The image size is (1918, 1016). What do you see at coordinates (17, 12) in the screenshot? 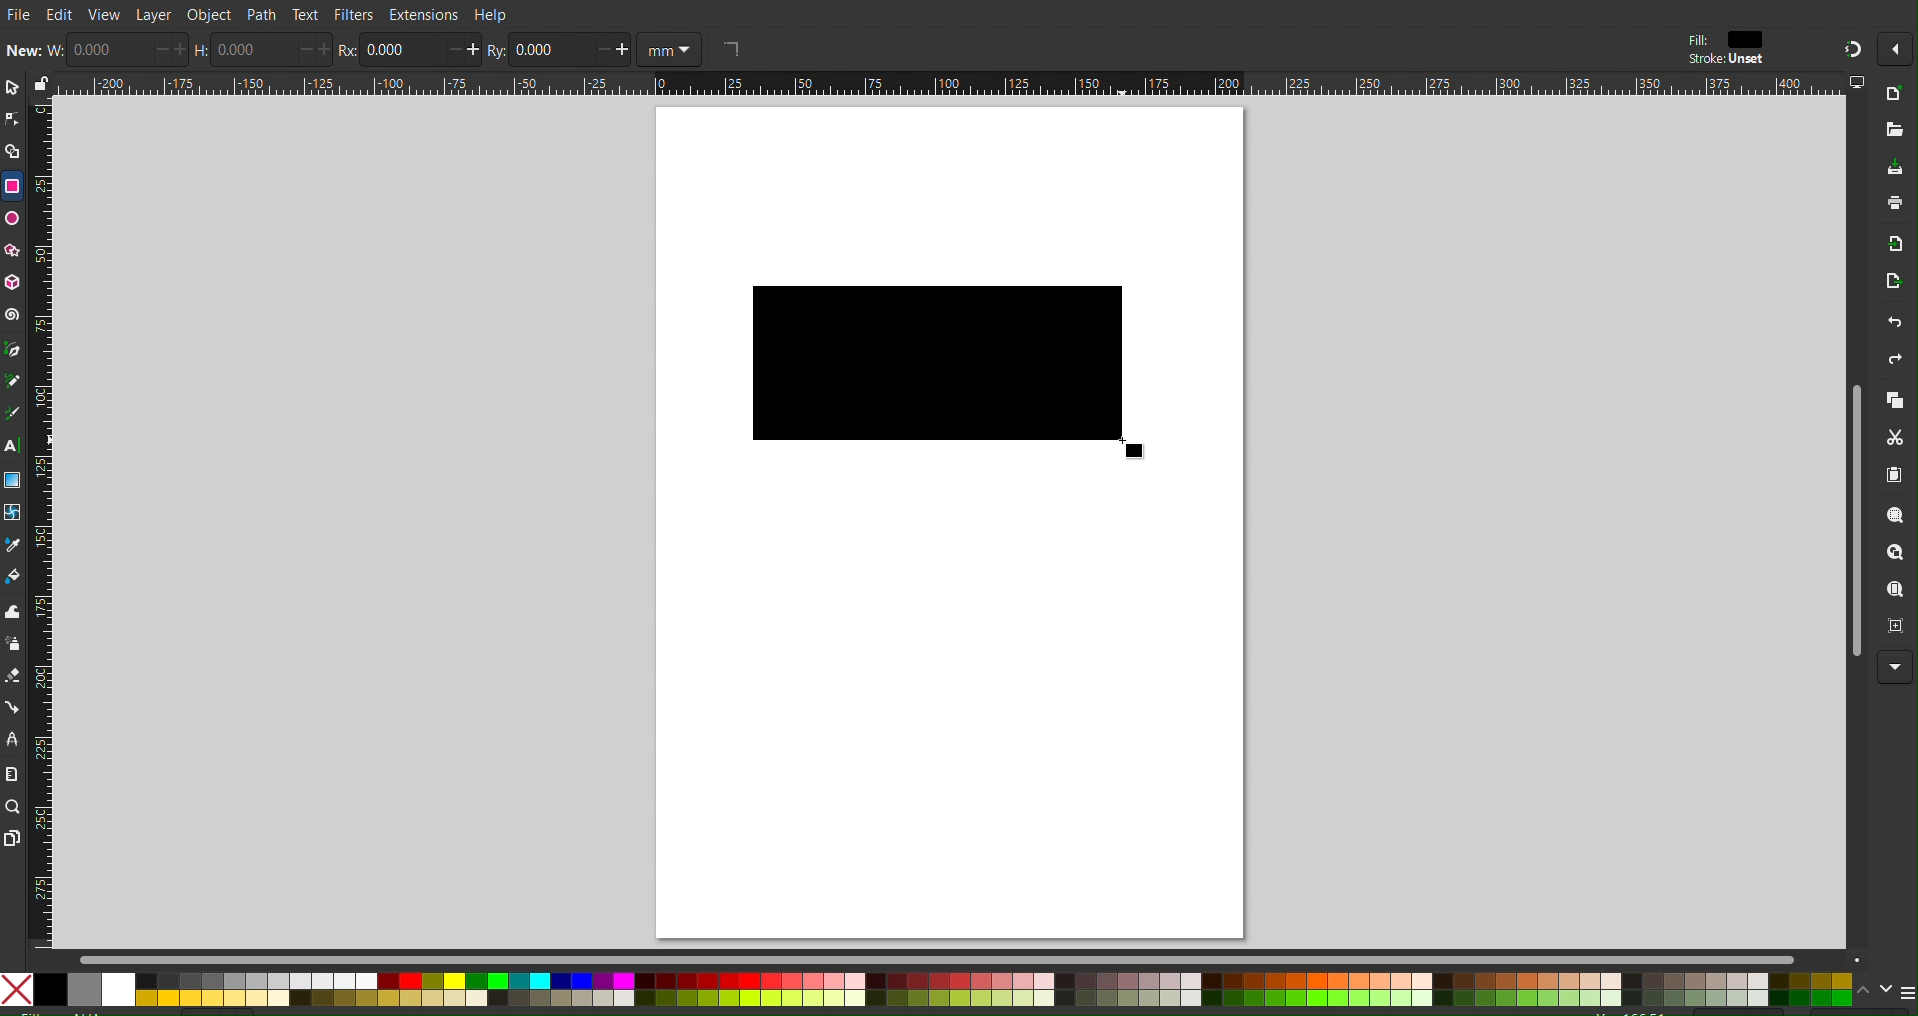
I see `File` at bounding box center [17, 12].